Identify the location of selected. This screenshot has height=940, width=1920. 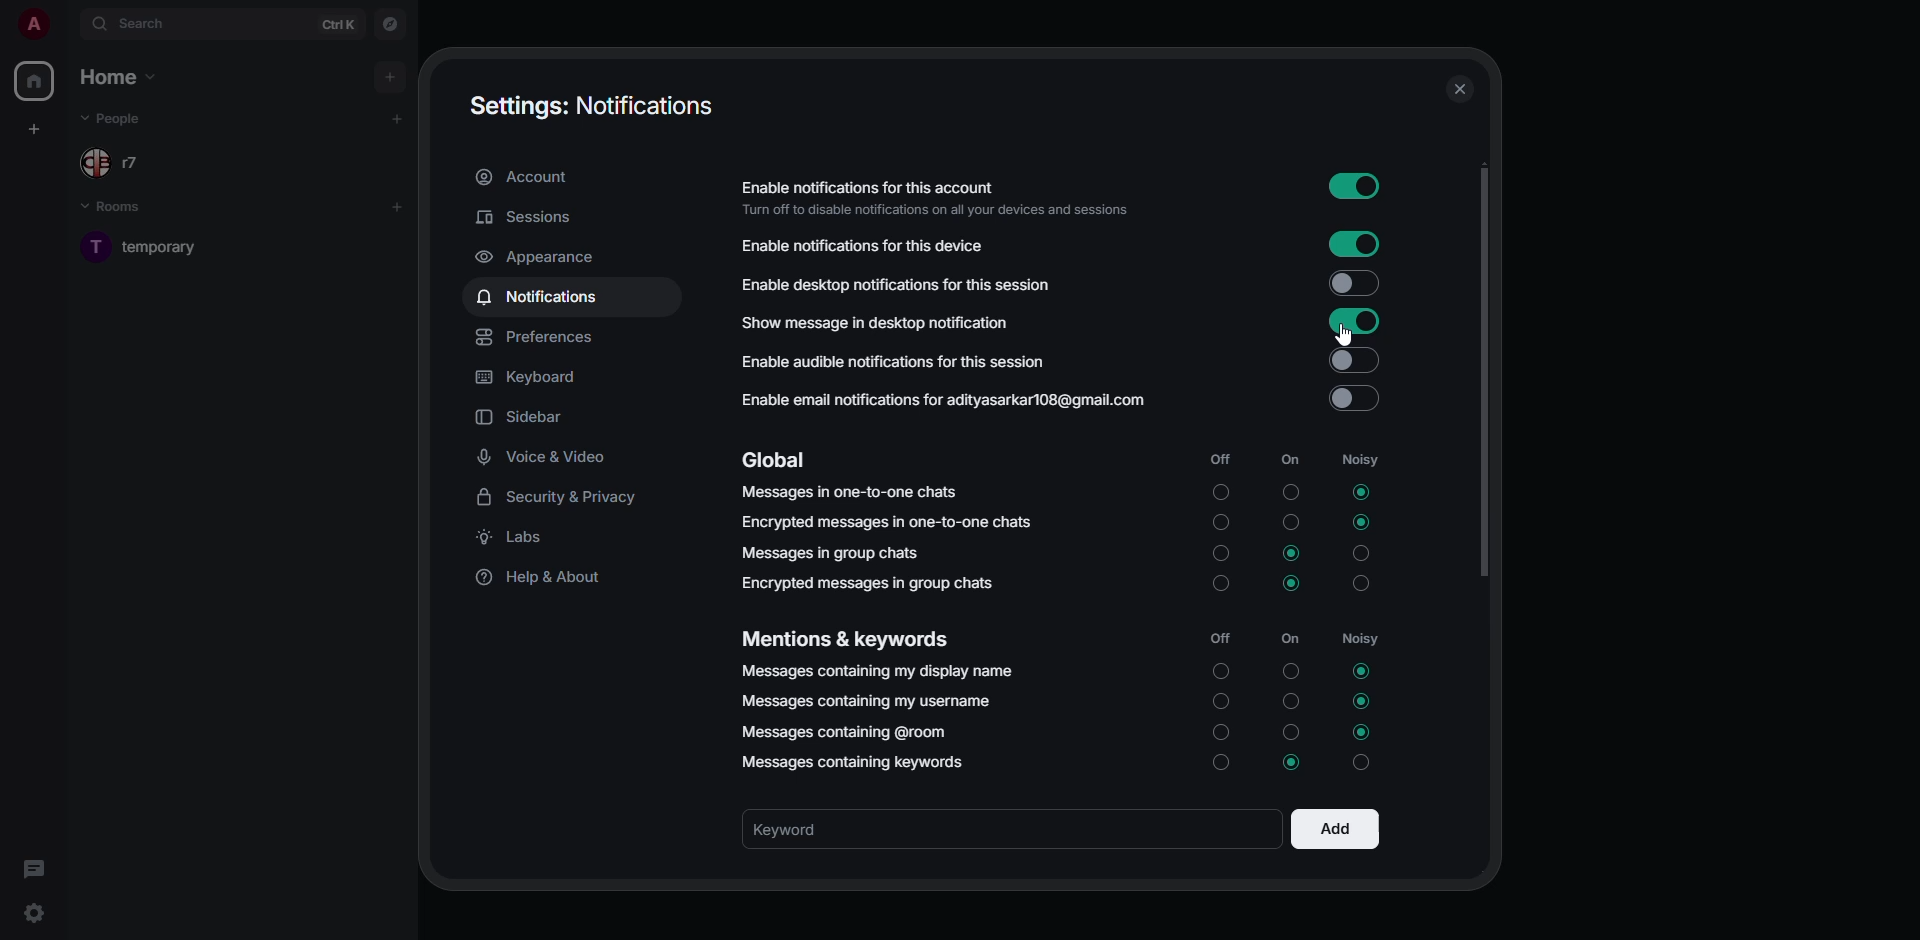
(1294, 581).